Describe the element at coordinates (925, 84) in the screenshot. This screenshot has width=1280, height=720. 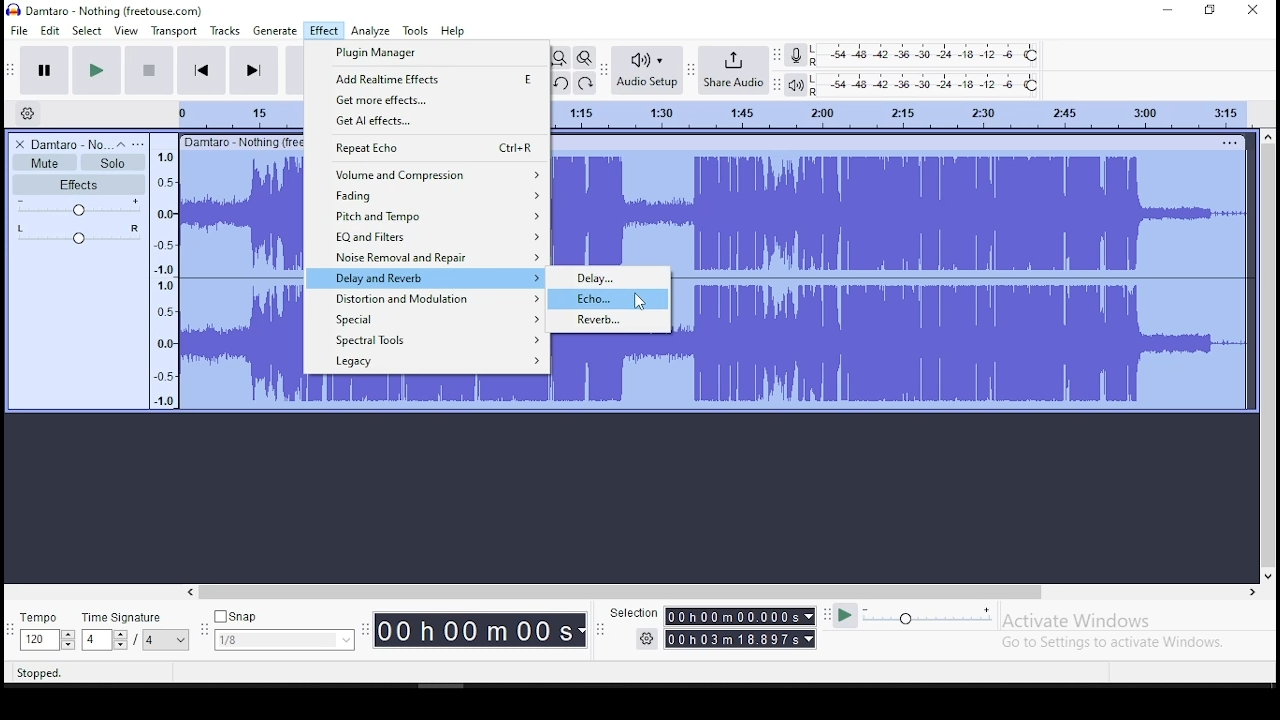
I see `playback level` at that location.